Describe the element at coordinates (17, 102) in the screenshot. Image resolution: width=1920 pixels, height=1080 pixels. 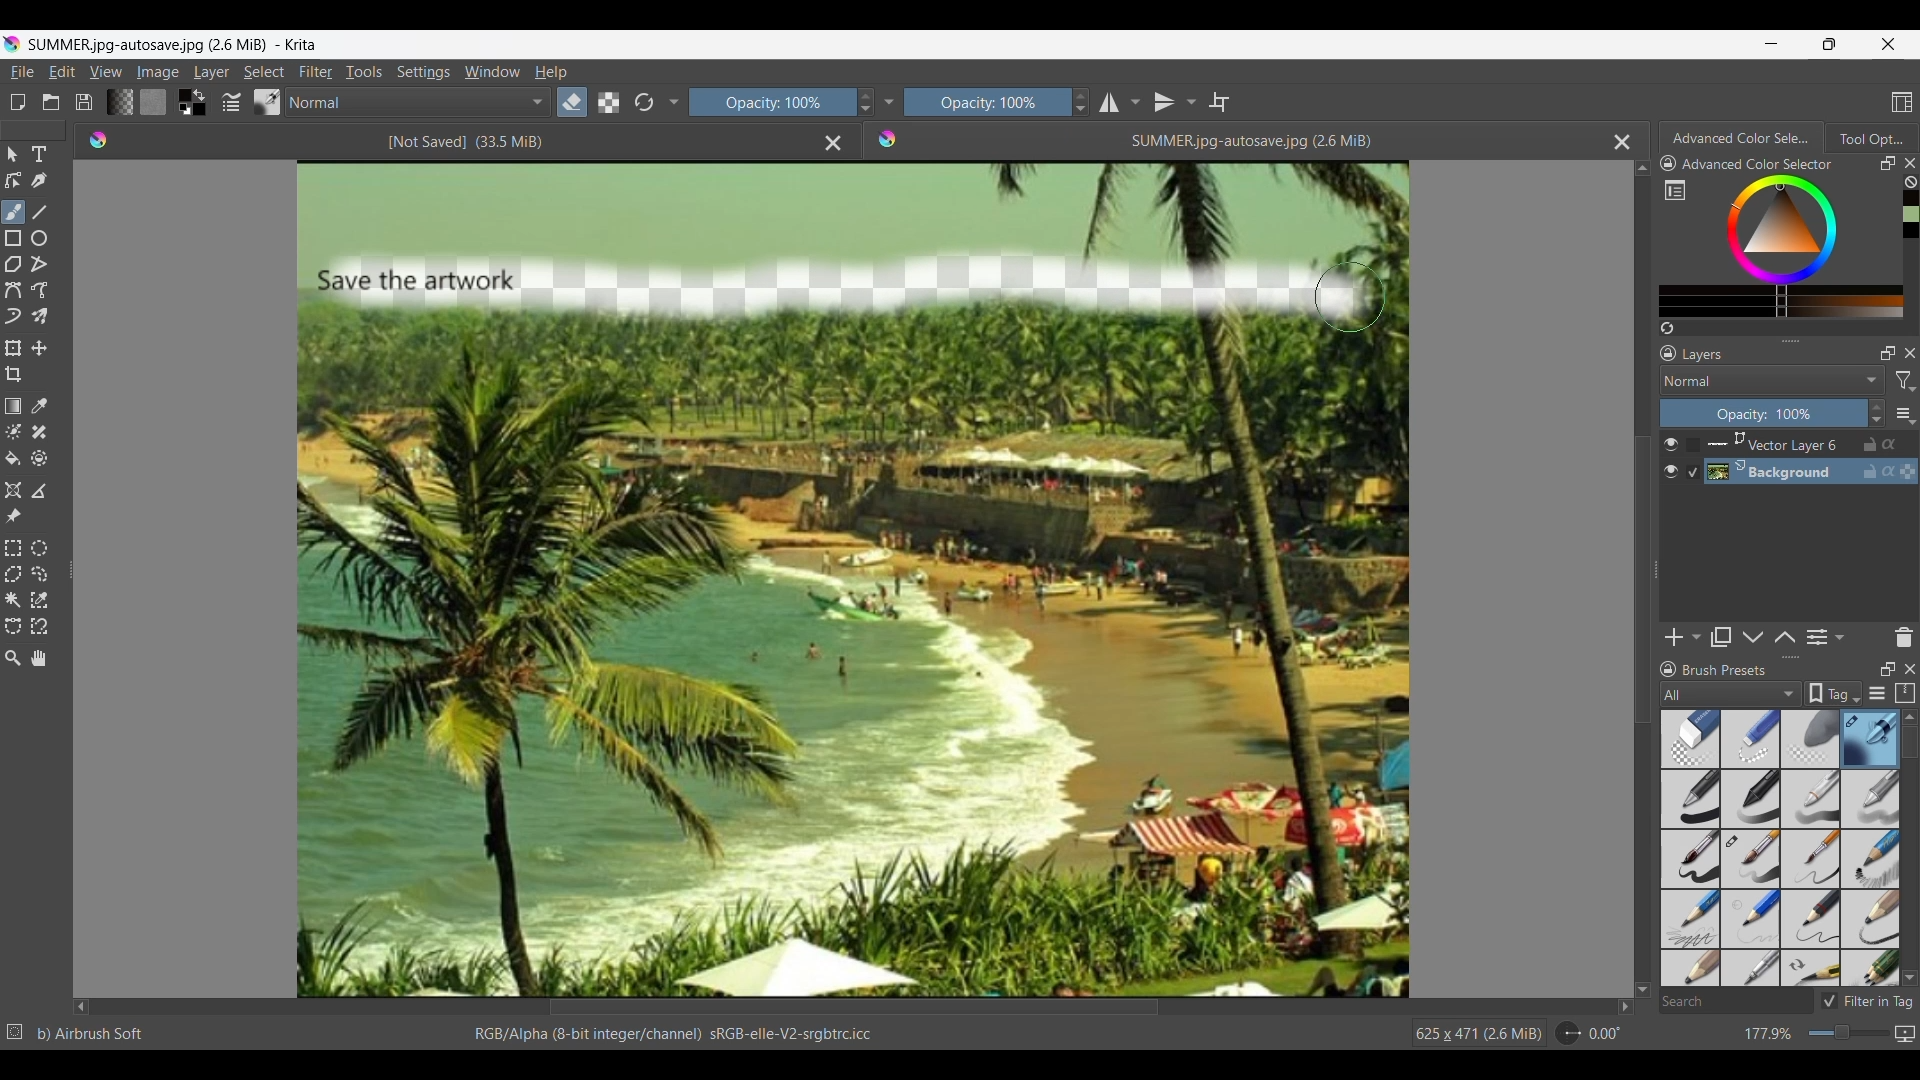
I see `Open new document` at that location.